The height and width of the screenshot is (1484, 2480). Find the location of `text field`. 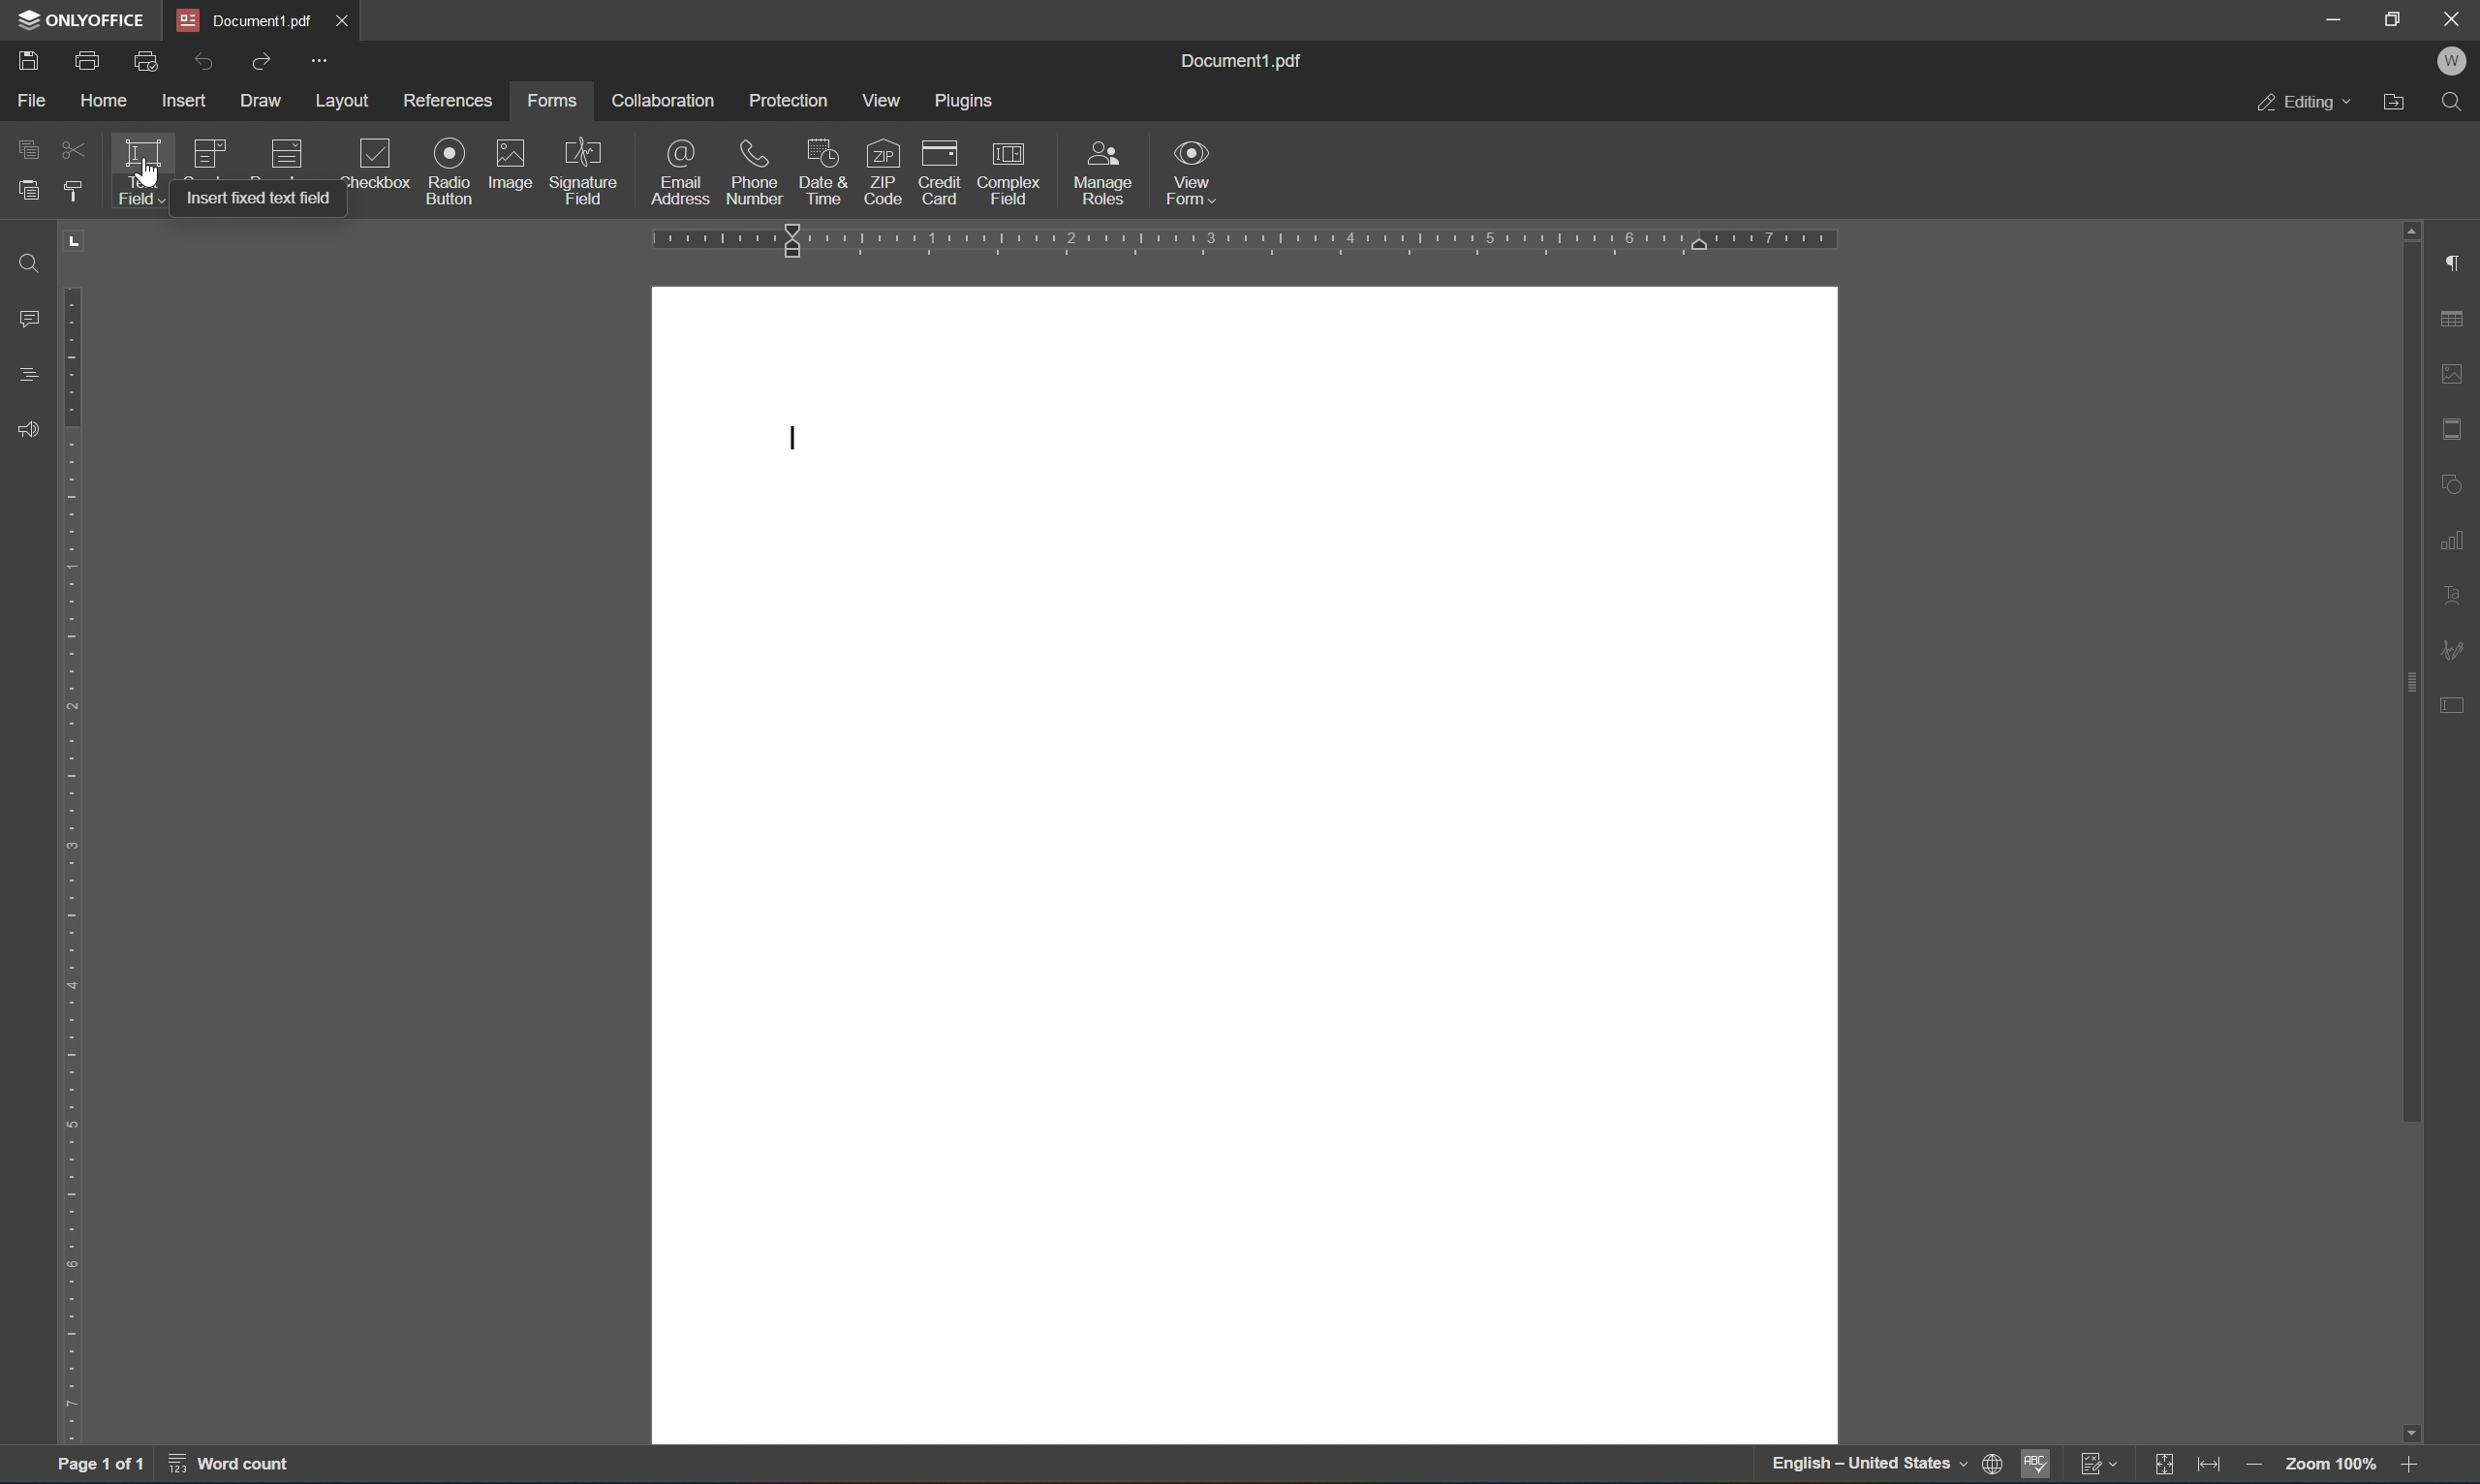

text field is located at coordinates (141, 170).